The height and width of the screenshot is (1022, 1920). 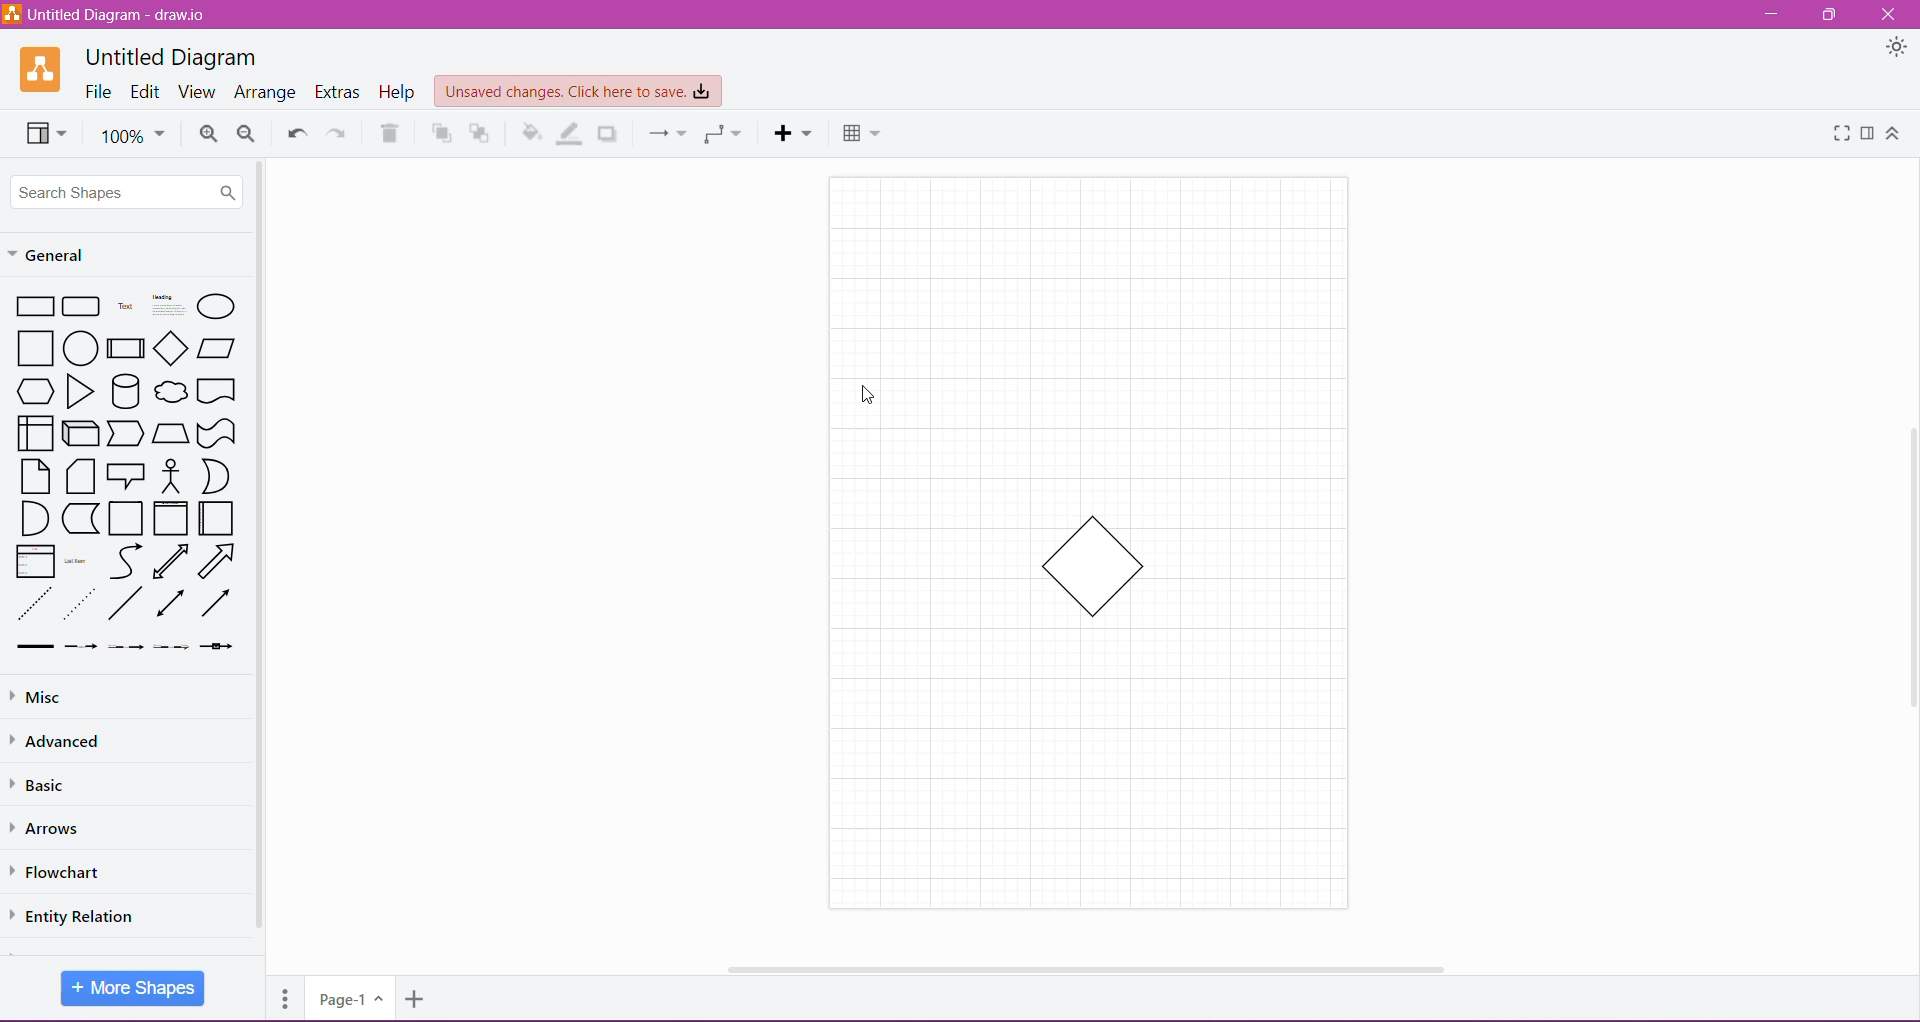 What do you see at coordinates (1868, 134) in the screenshot?
I see `Format` at bounding box center [1868, 134].